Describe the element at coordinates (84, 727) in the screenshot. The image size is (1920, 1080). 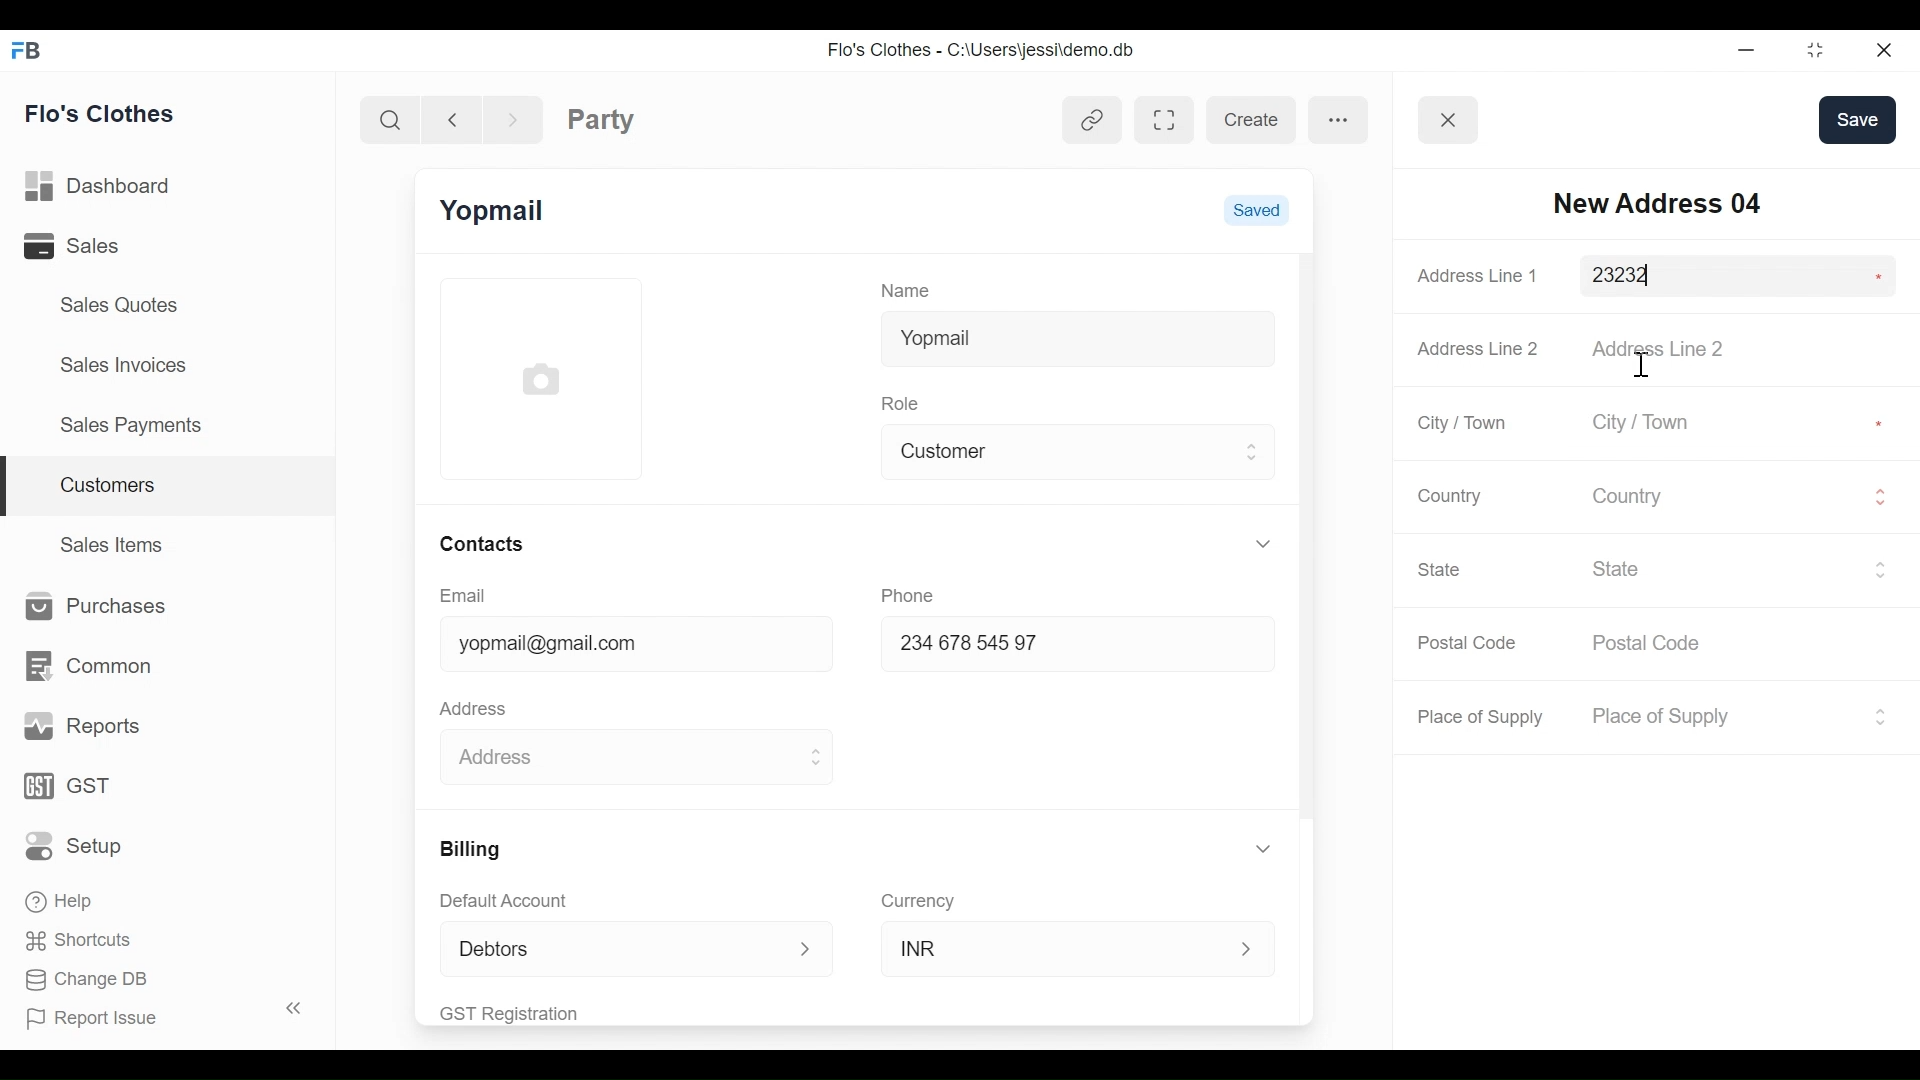
I see `Reports` at that location.